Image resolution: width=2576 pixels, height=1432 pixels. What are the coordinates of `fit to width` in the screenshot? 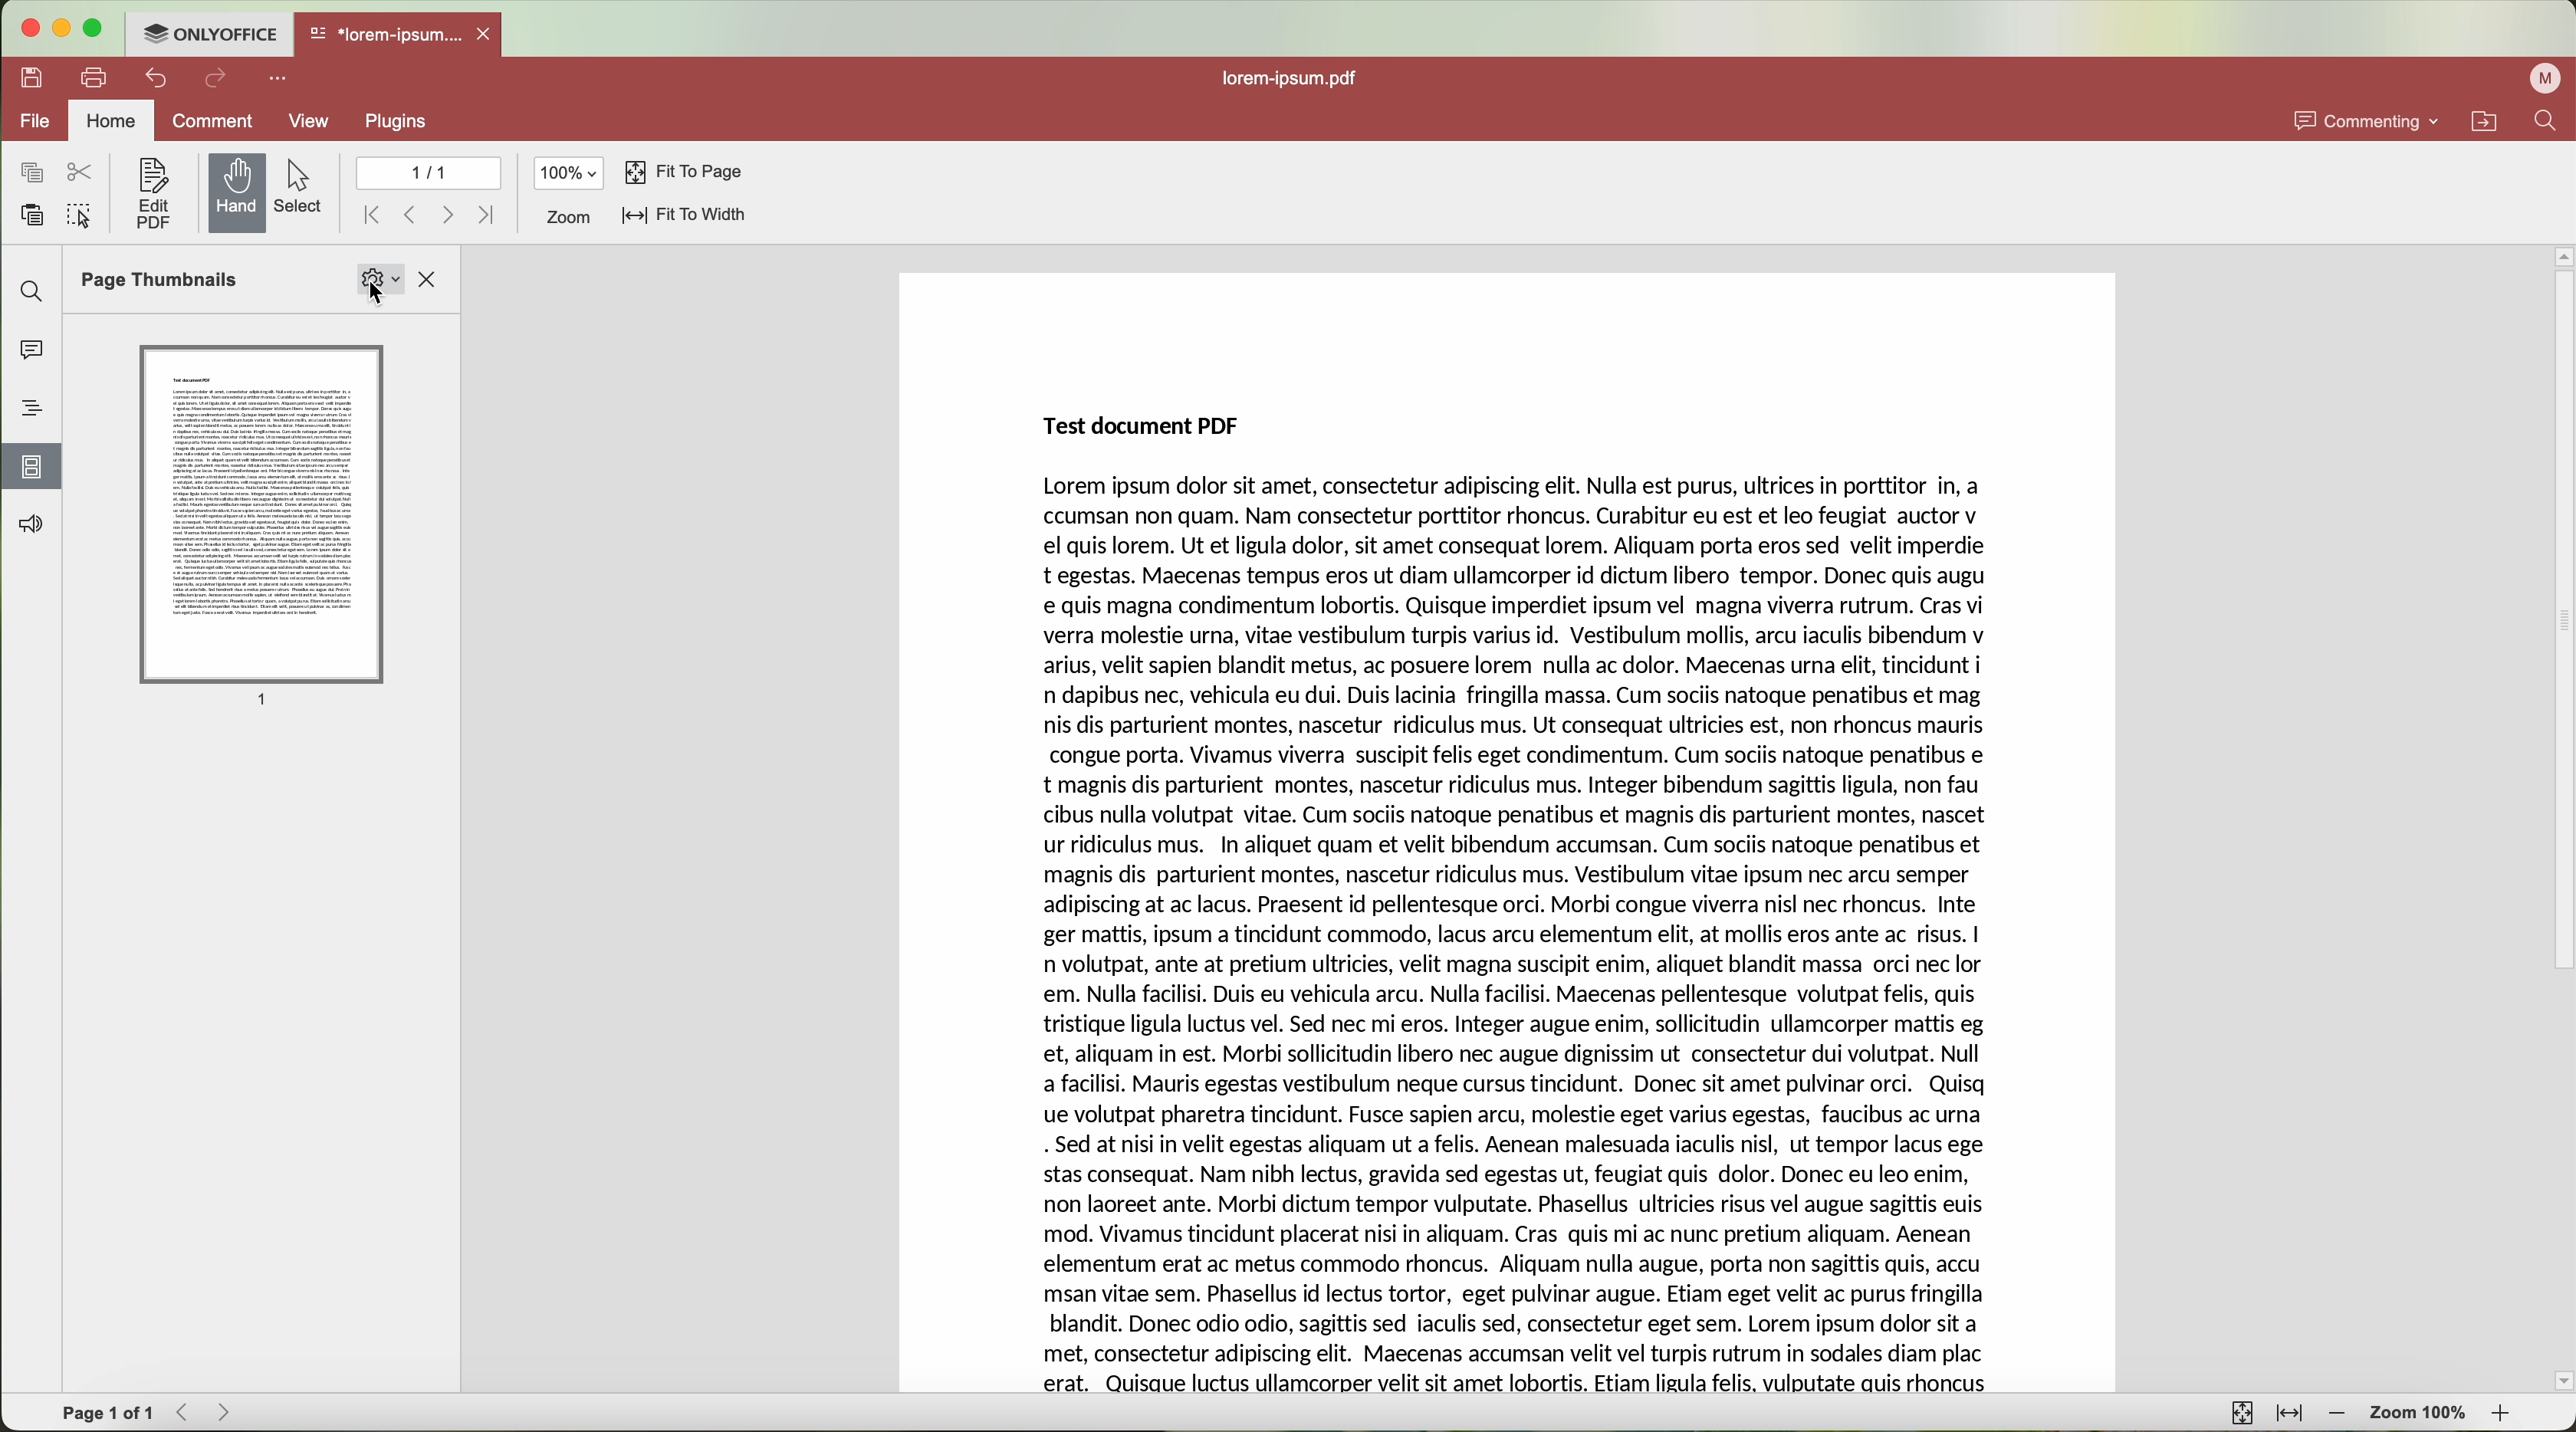 It's located at (687, 217).